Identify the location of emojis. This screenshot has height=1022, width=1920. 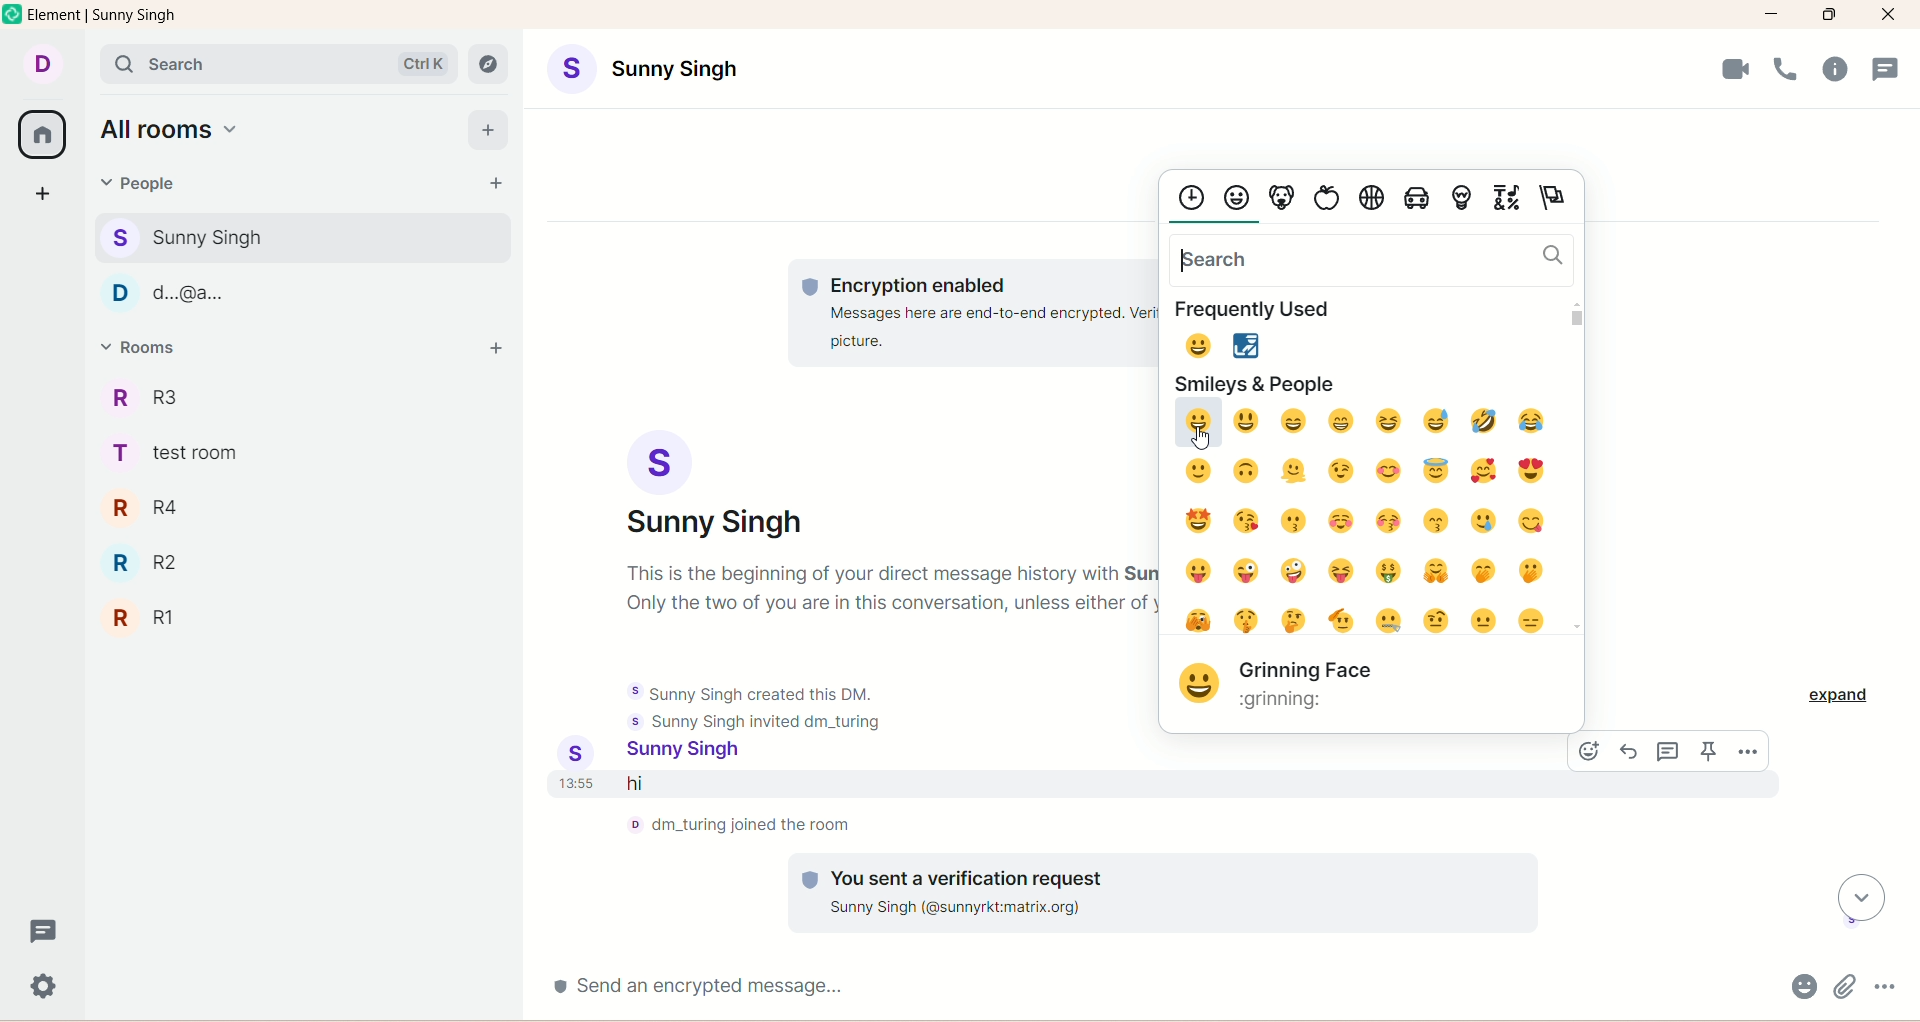
(1589, 751).